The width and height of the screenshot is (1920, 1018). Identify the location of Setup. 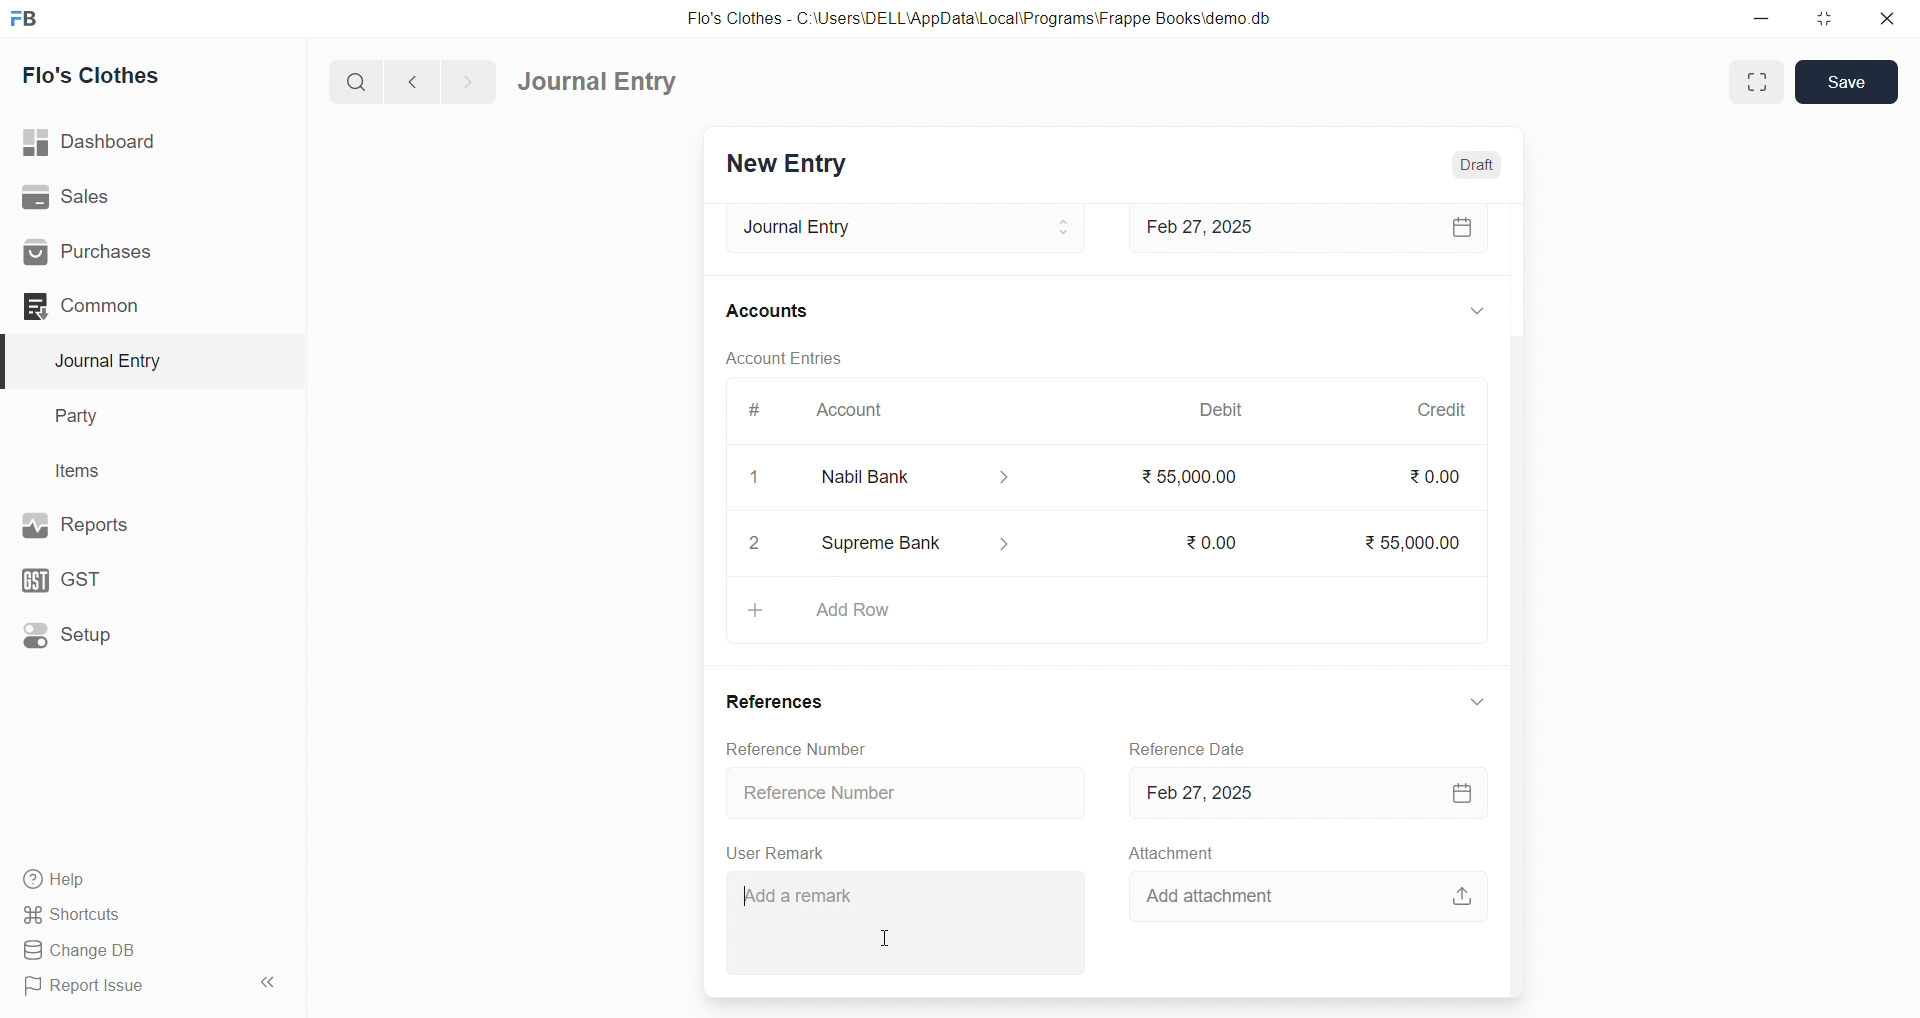
(115, 638).